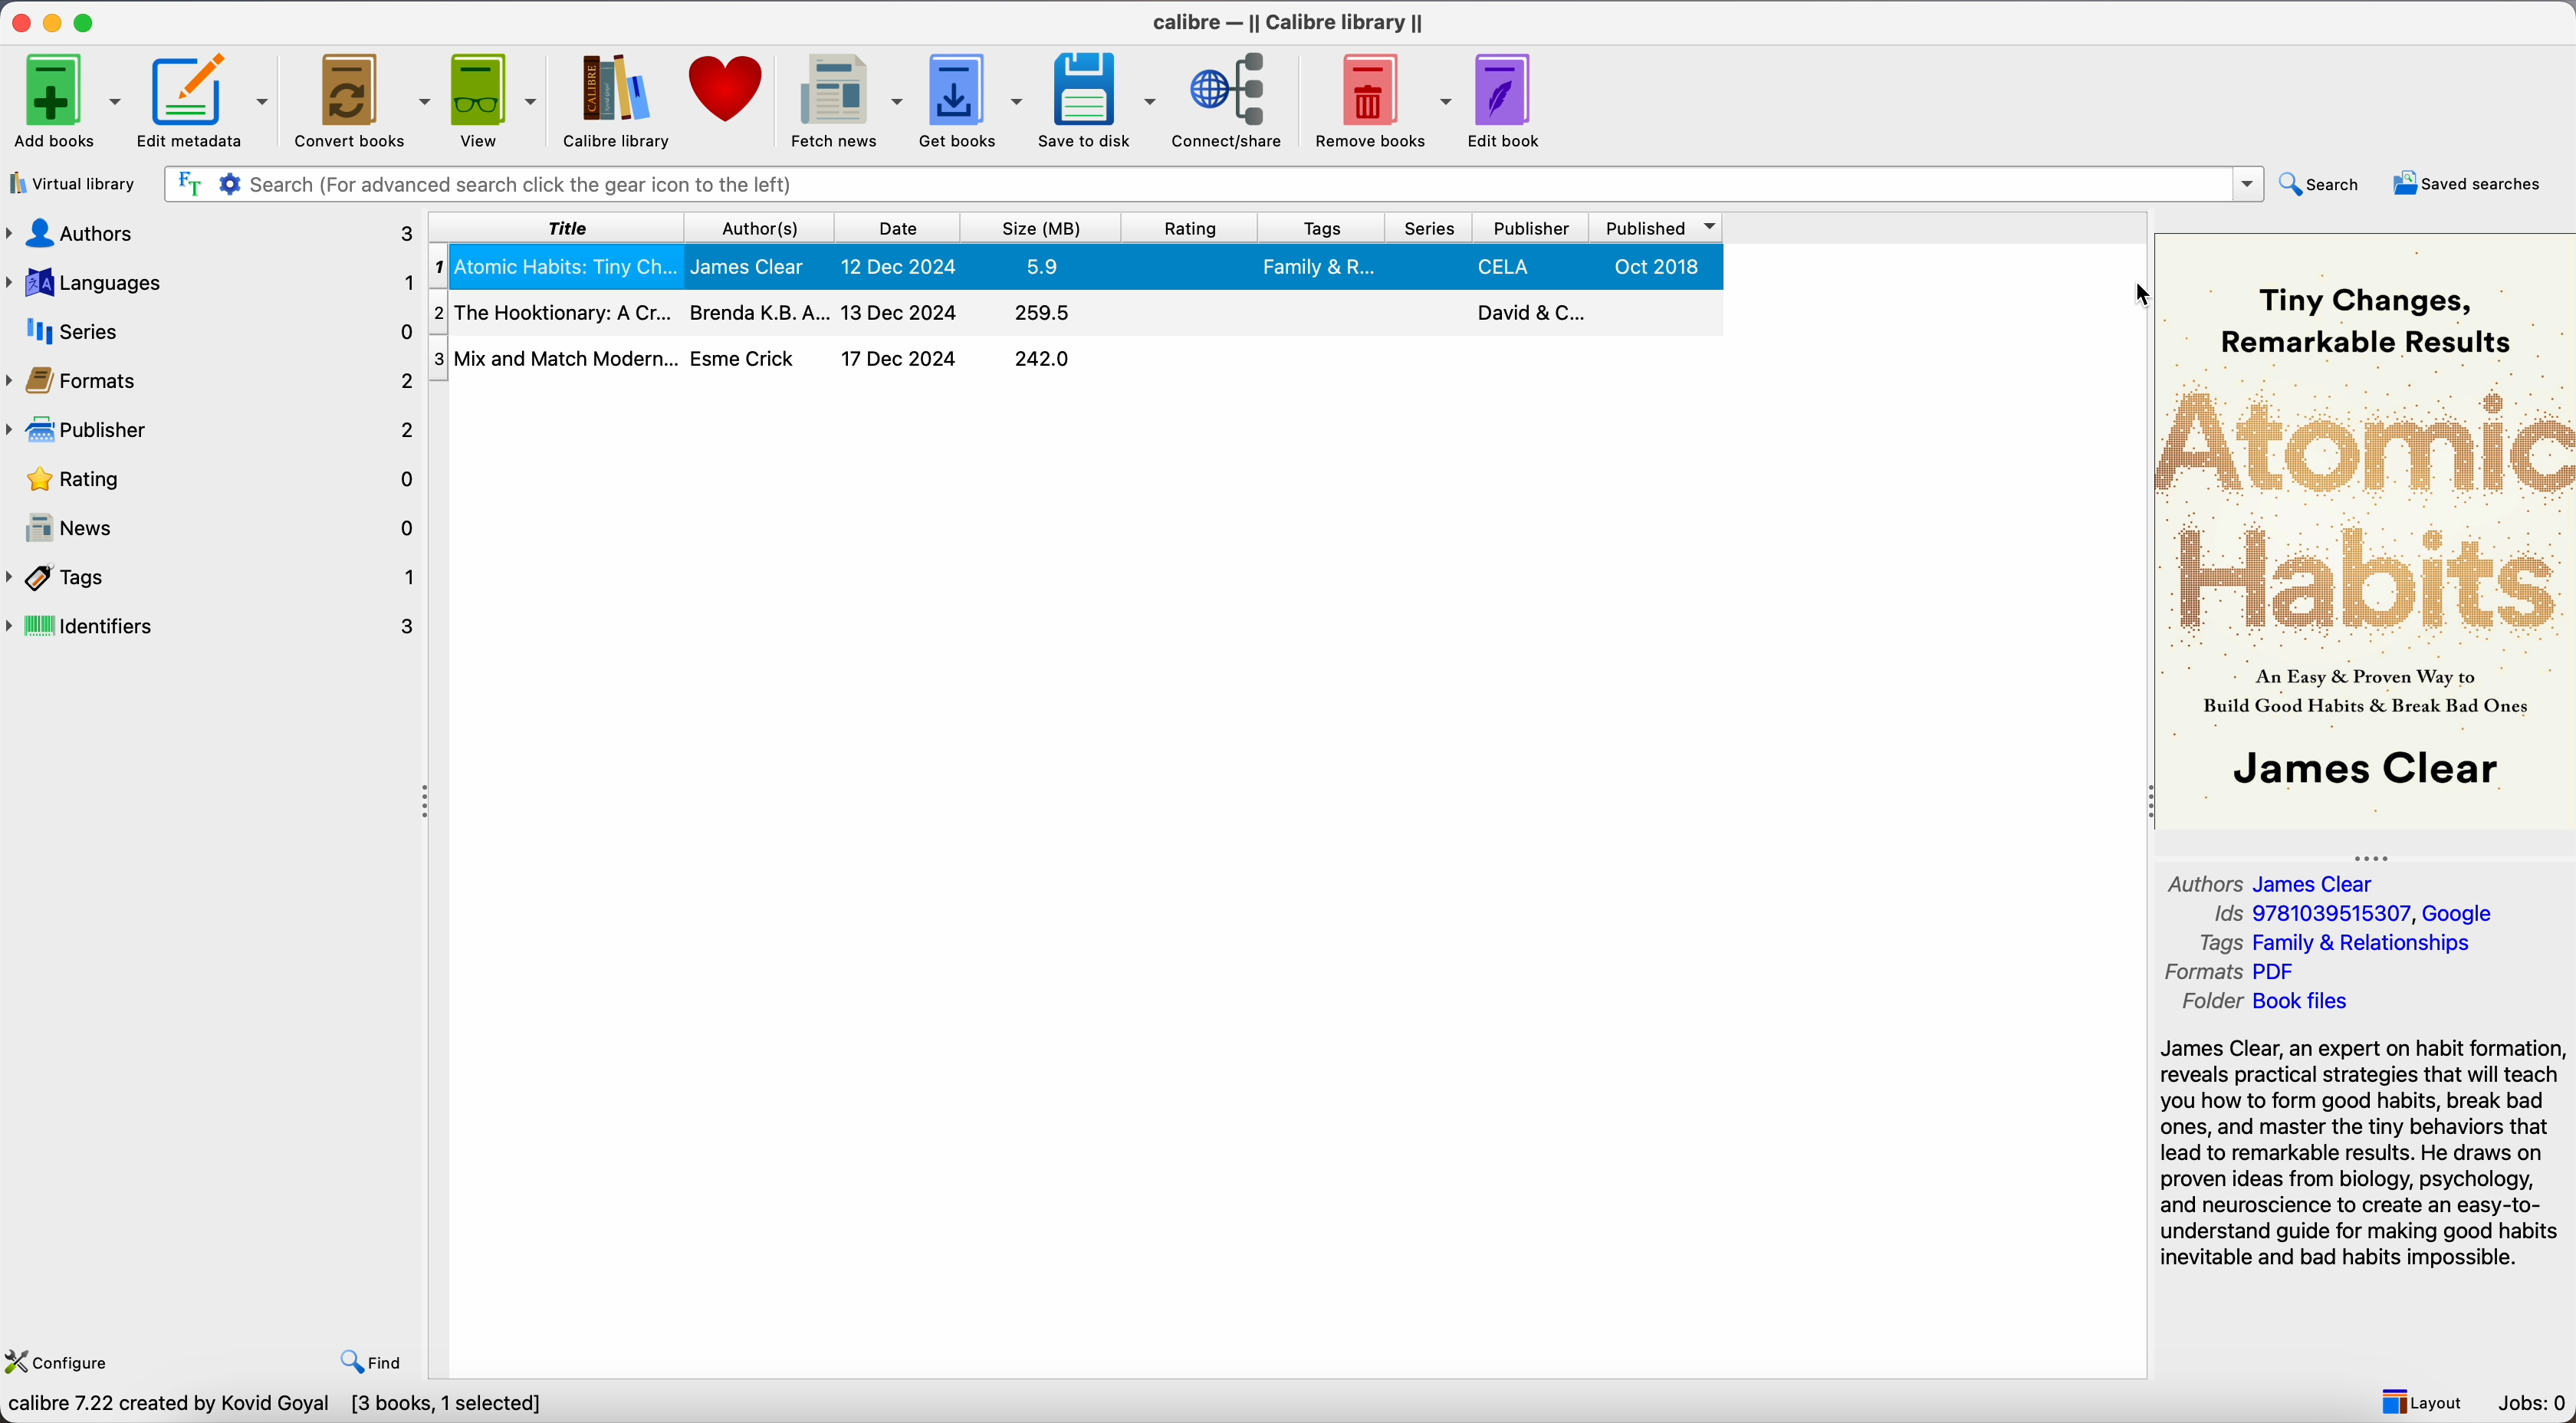  I want to click on Add books, so click(64, 101).